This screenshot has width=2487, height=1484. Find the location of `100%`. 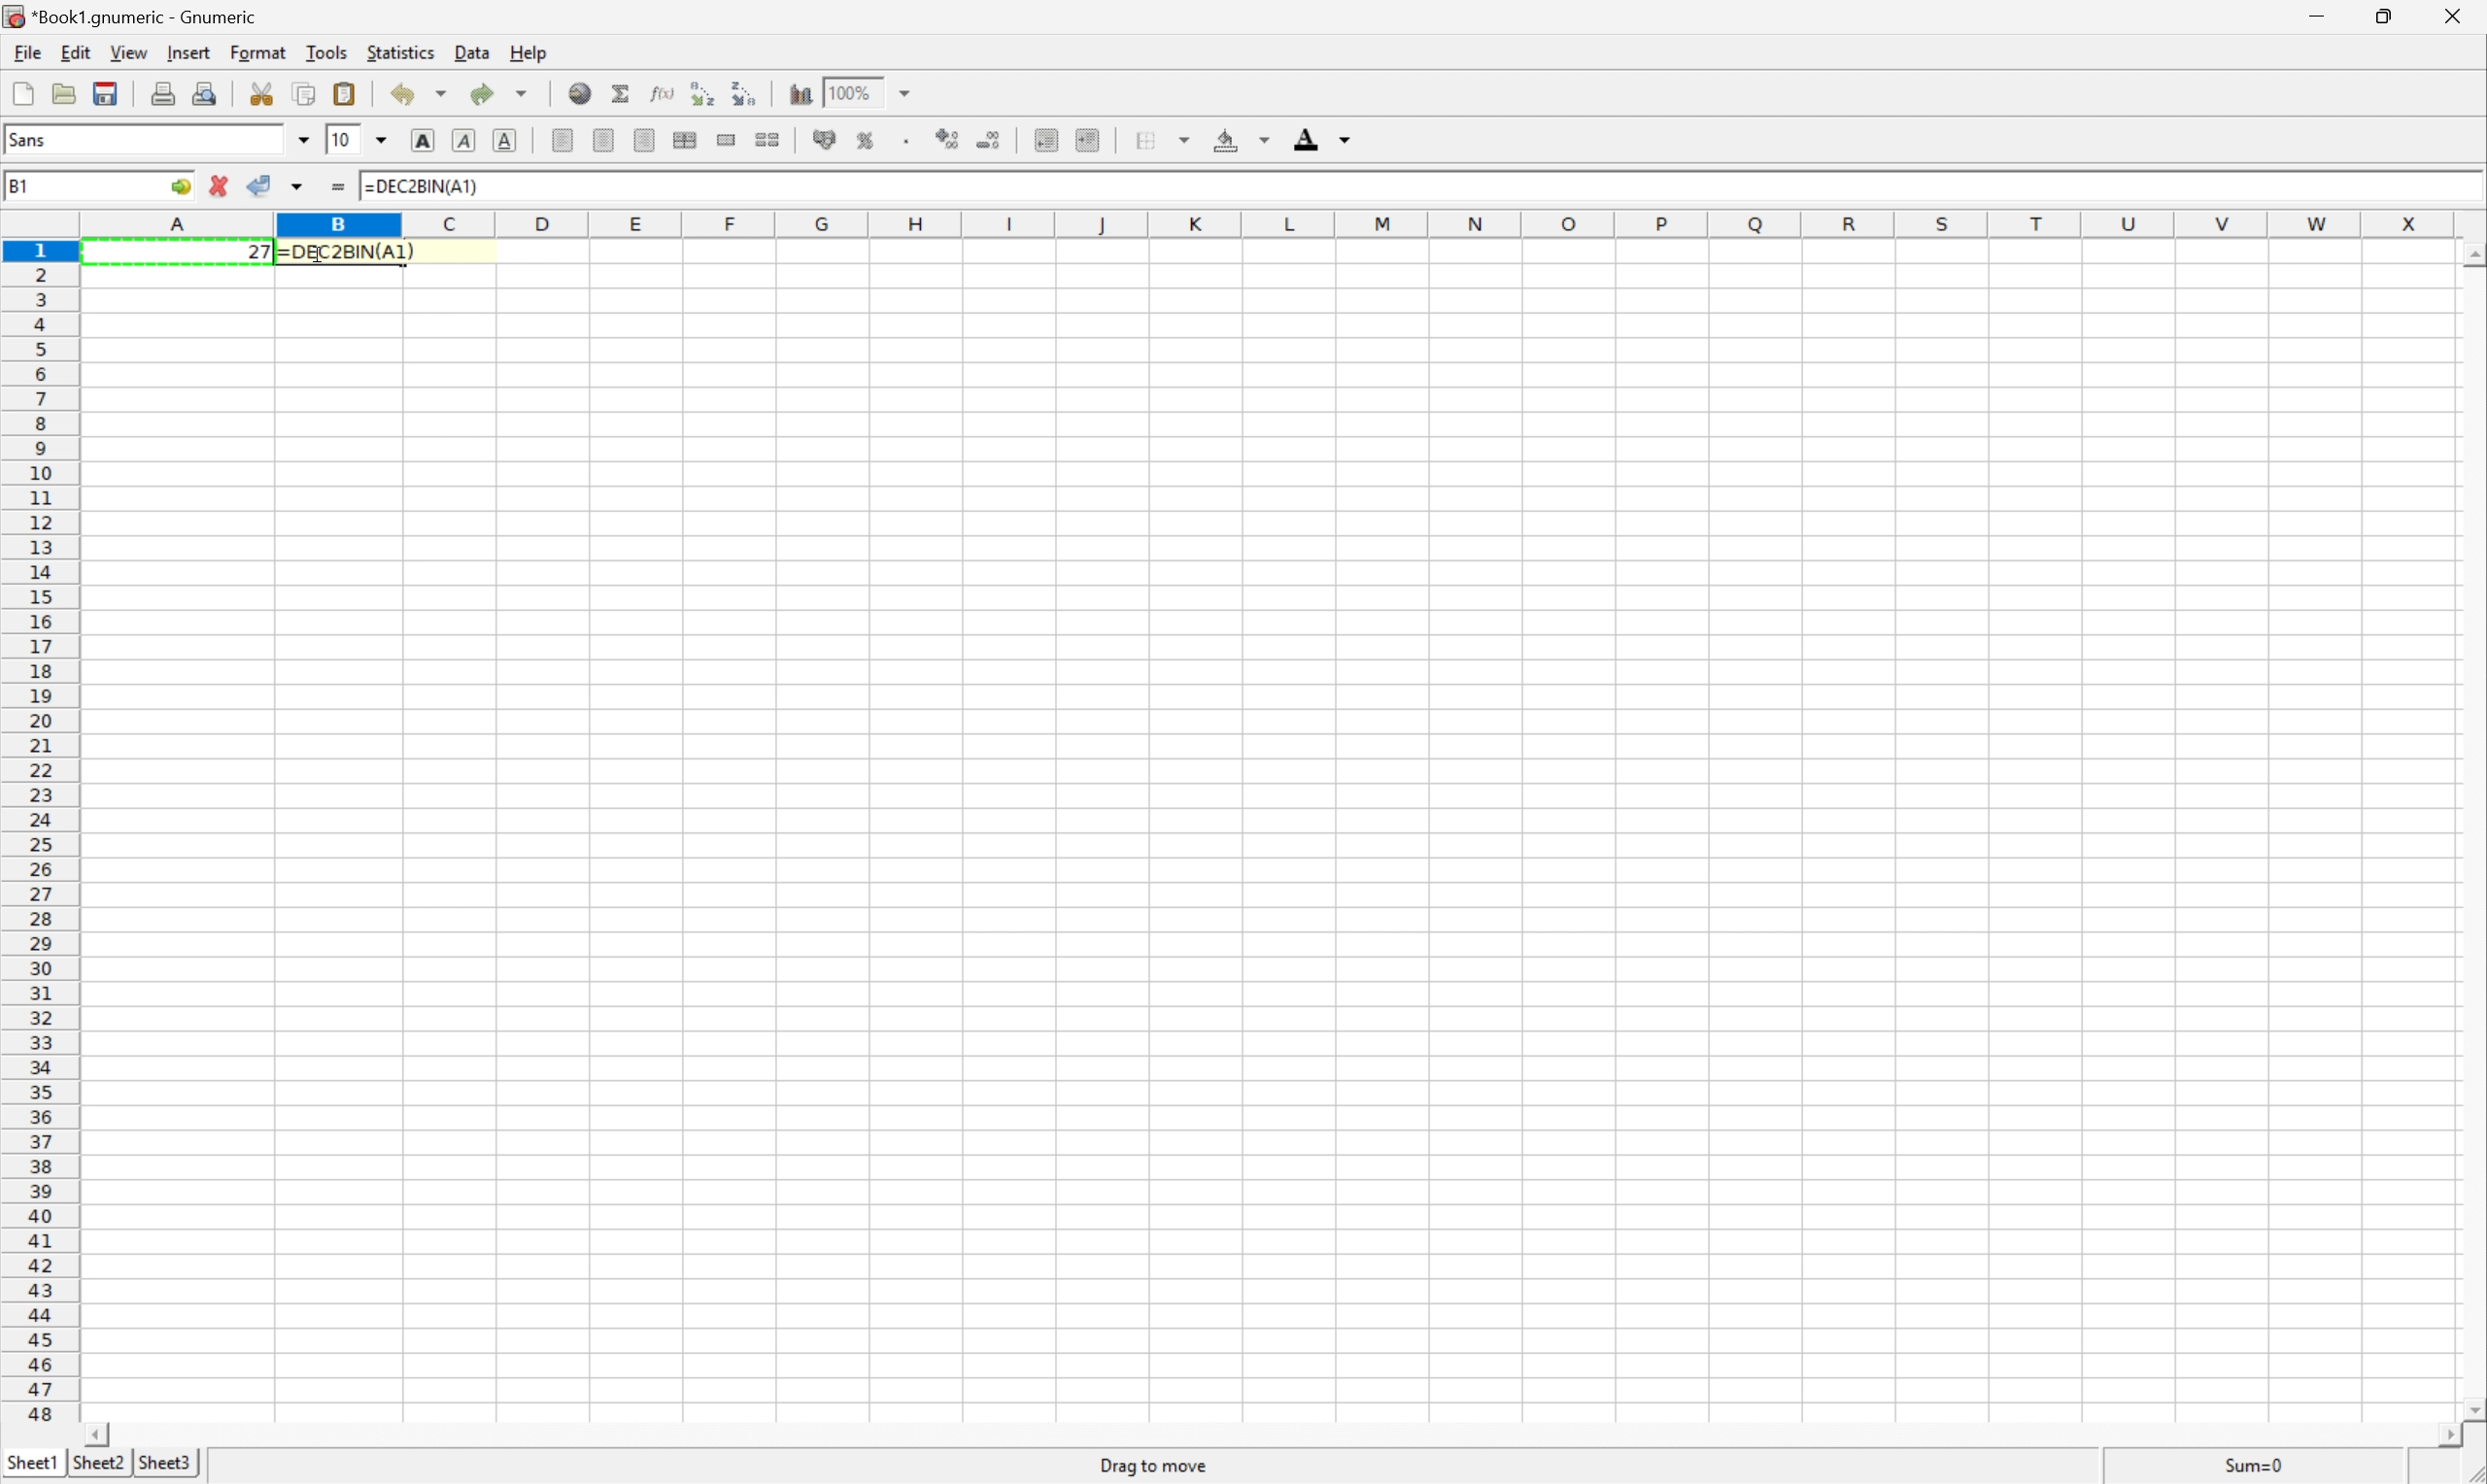

100% is located at coordinates (857, 92).